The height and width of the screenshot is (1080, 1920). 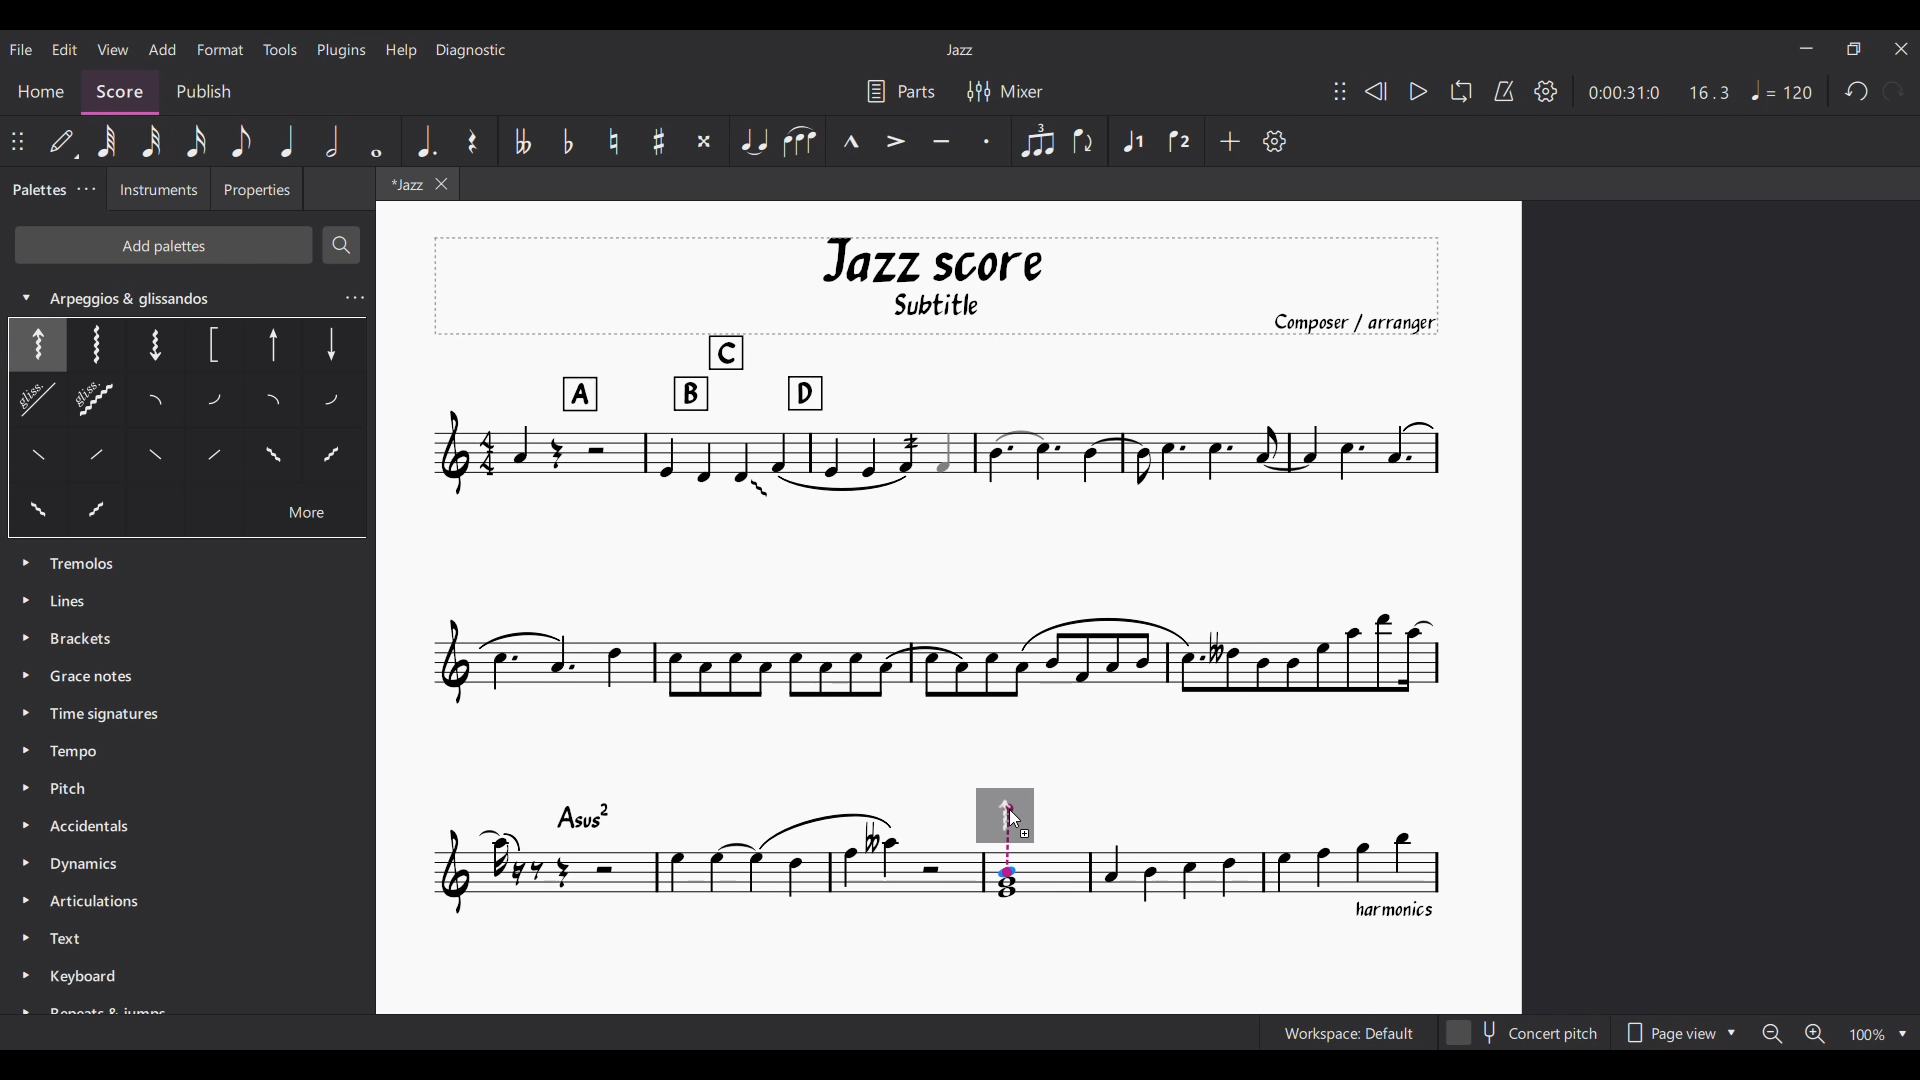 I want to click on Redo, so click(x=1894, y=91).